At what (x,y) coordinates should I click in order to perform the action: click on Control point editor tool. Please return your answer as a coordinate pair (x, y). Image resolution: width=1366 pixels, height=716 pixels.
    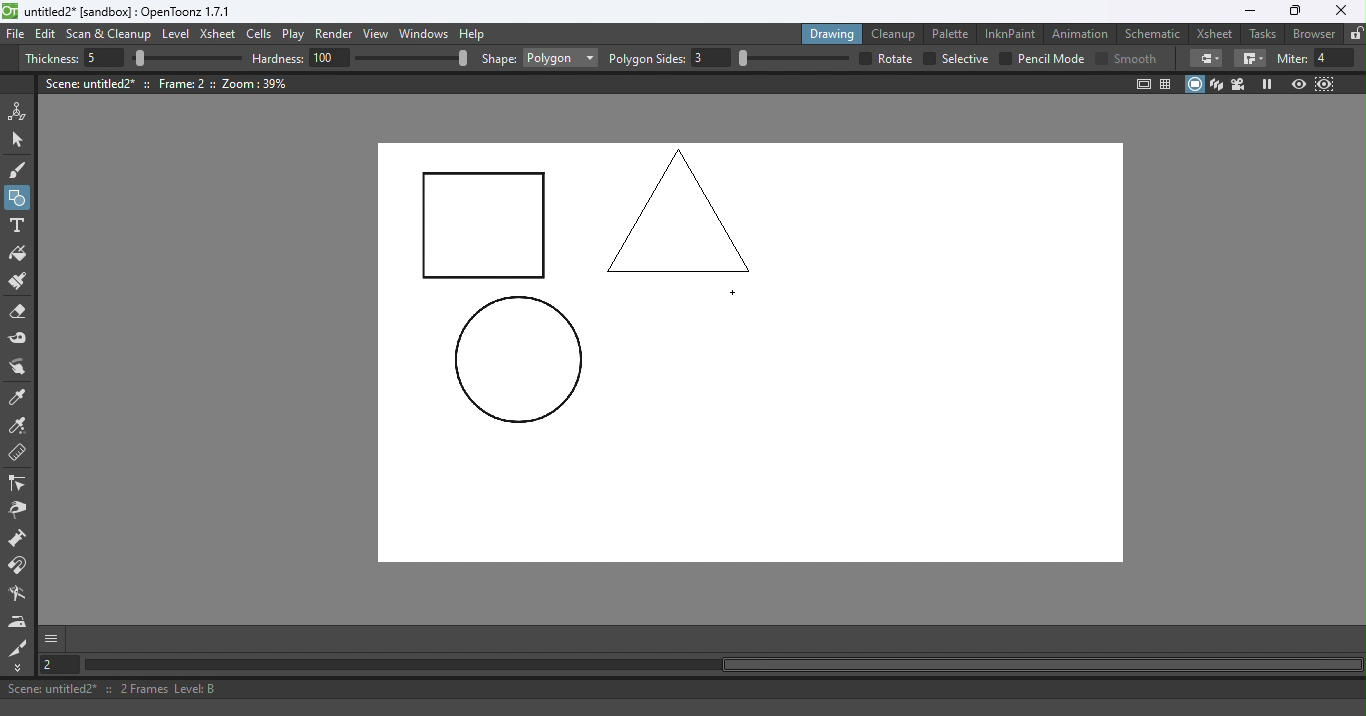
    Looking at the image, I should click on (18, 485).